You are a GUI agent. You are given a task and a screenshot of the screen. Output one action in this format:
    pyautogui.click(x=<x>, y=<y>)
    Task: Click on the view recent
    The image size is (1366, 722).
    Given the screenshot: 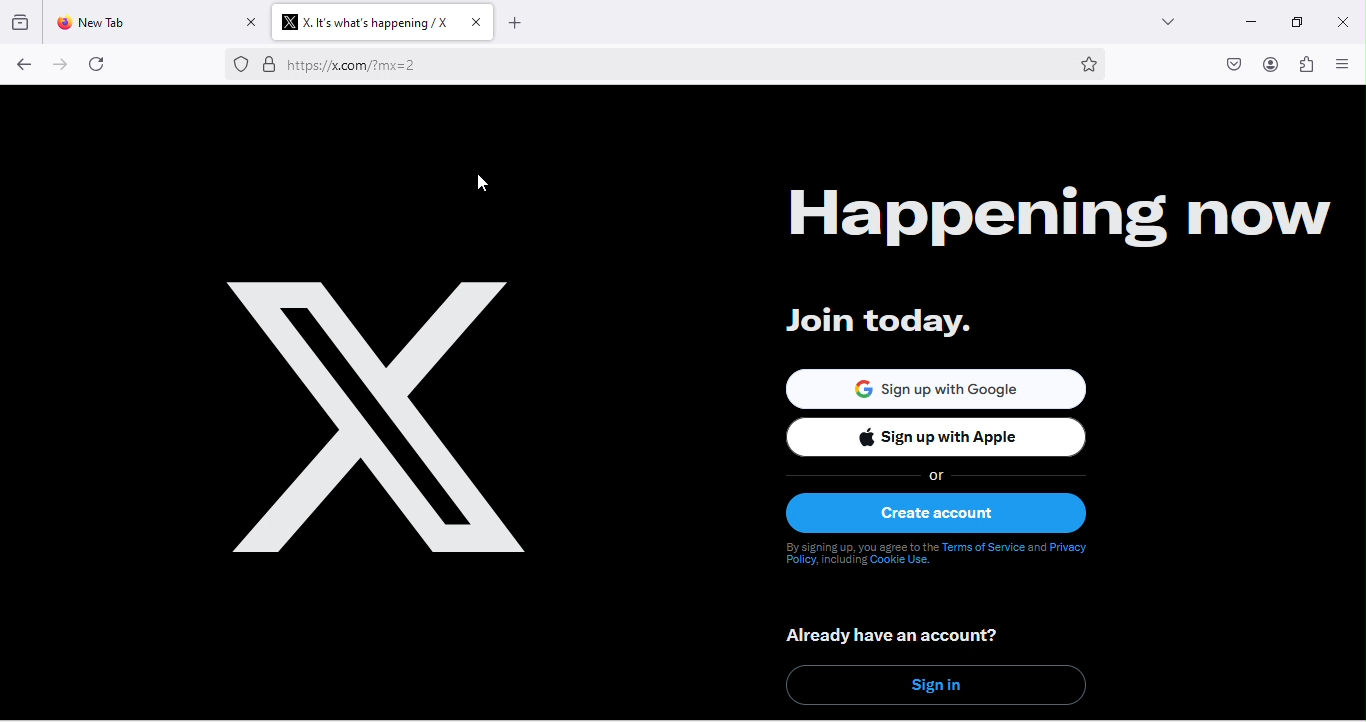 What is the action you would take?
    pyautogui.click(x=23, y=23)
    